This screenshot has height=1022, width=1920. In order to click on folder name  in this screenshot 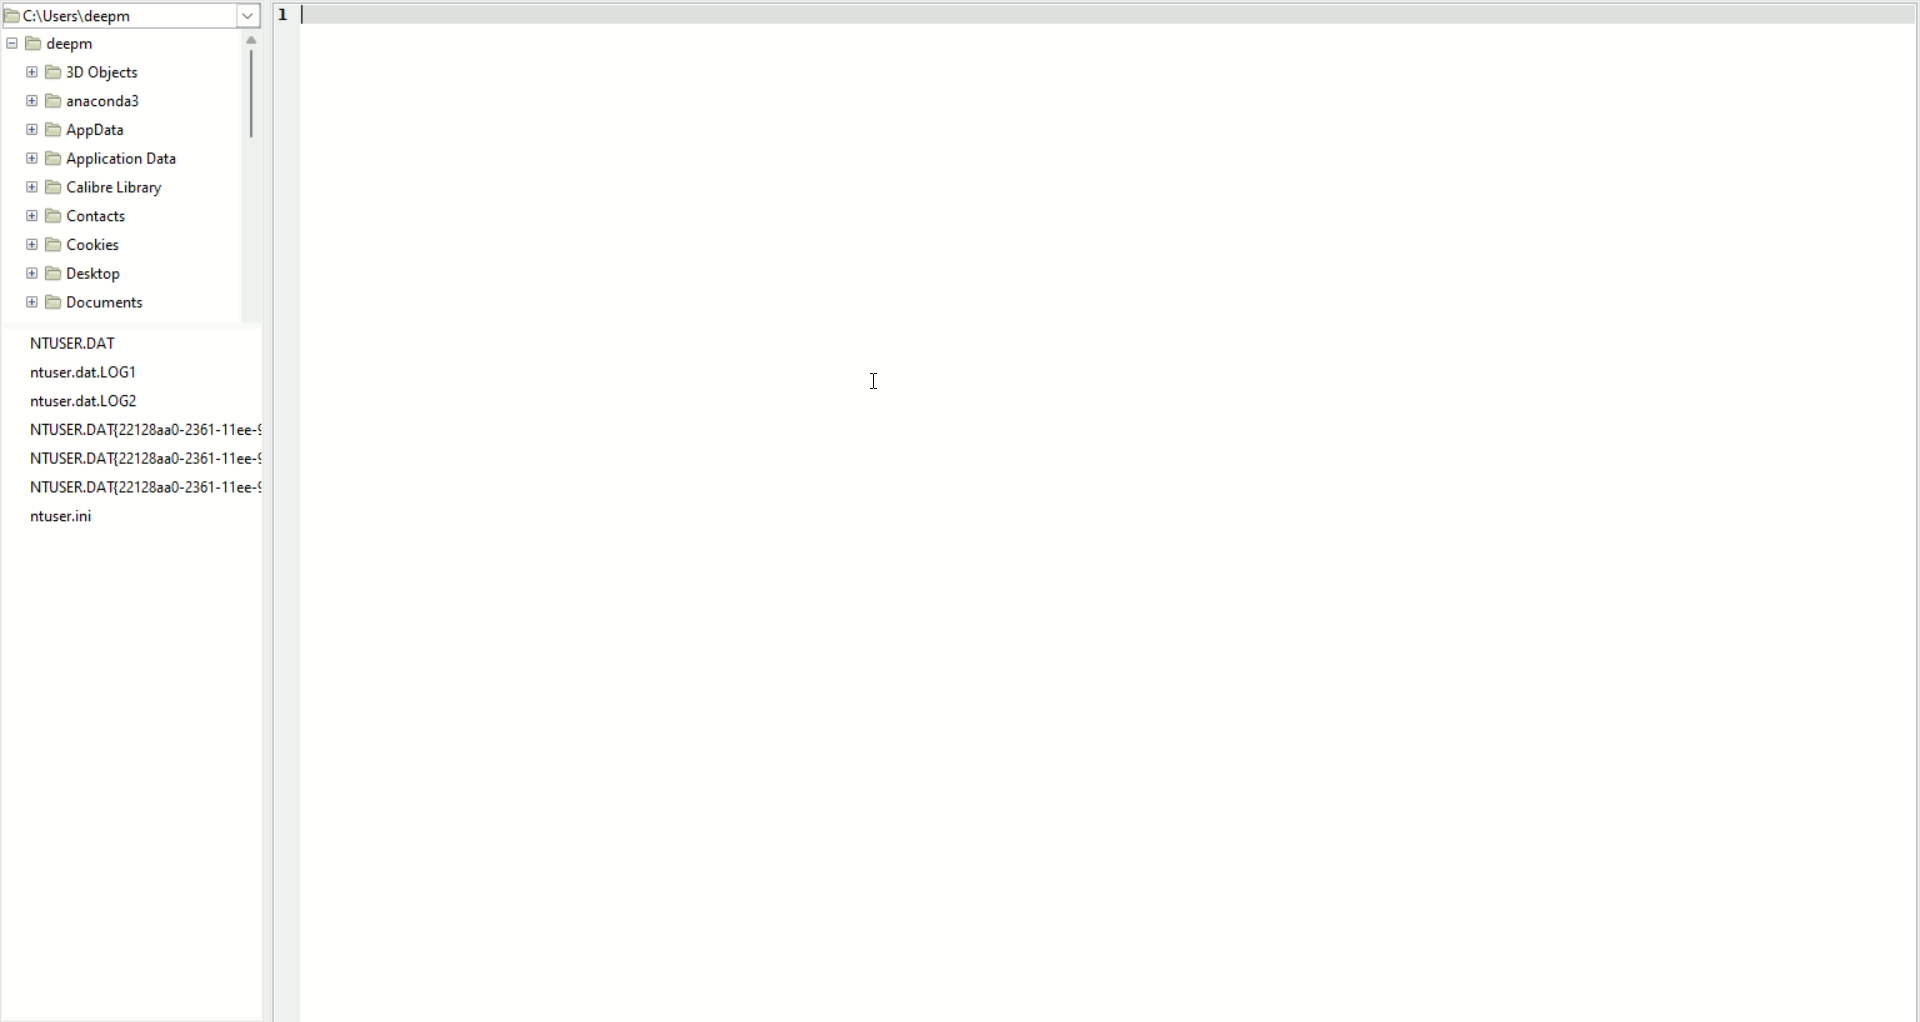, I will do `click(83, 73)`.